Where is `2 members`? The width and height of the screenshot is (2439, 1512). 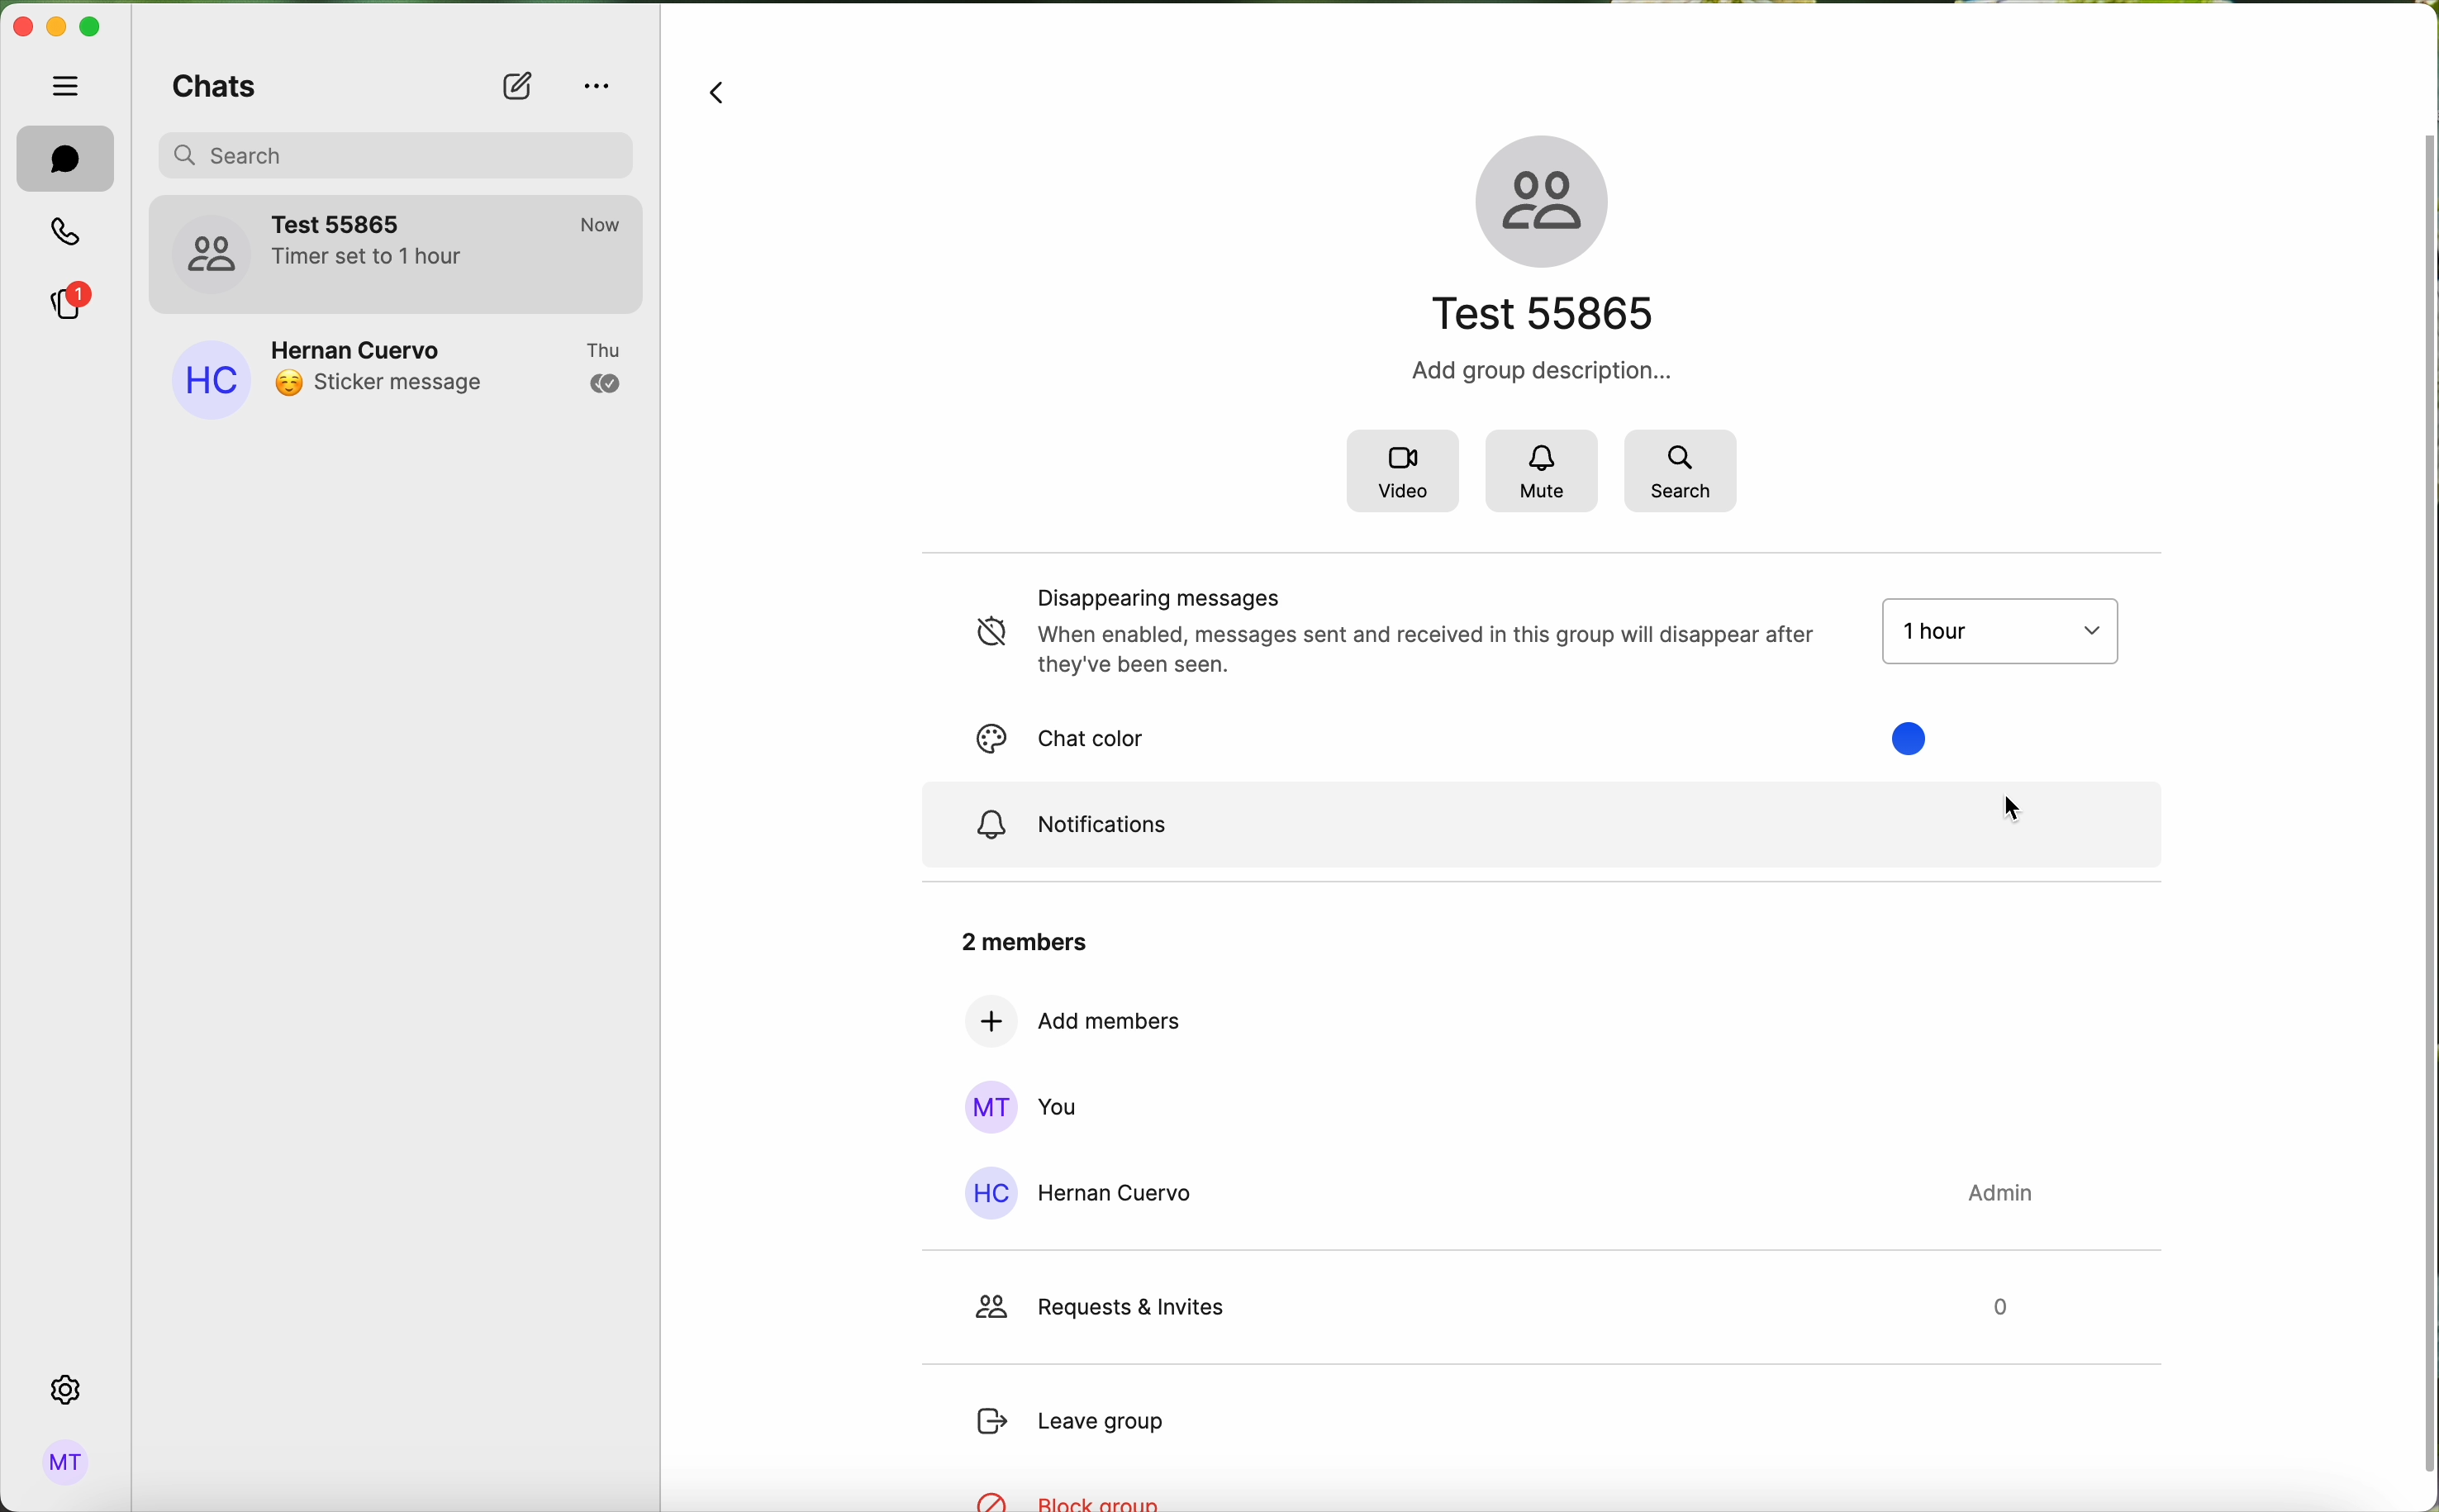 2 members is located at coordinates (1020, 941).